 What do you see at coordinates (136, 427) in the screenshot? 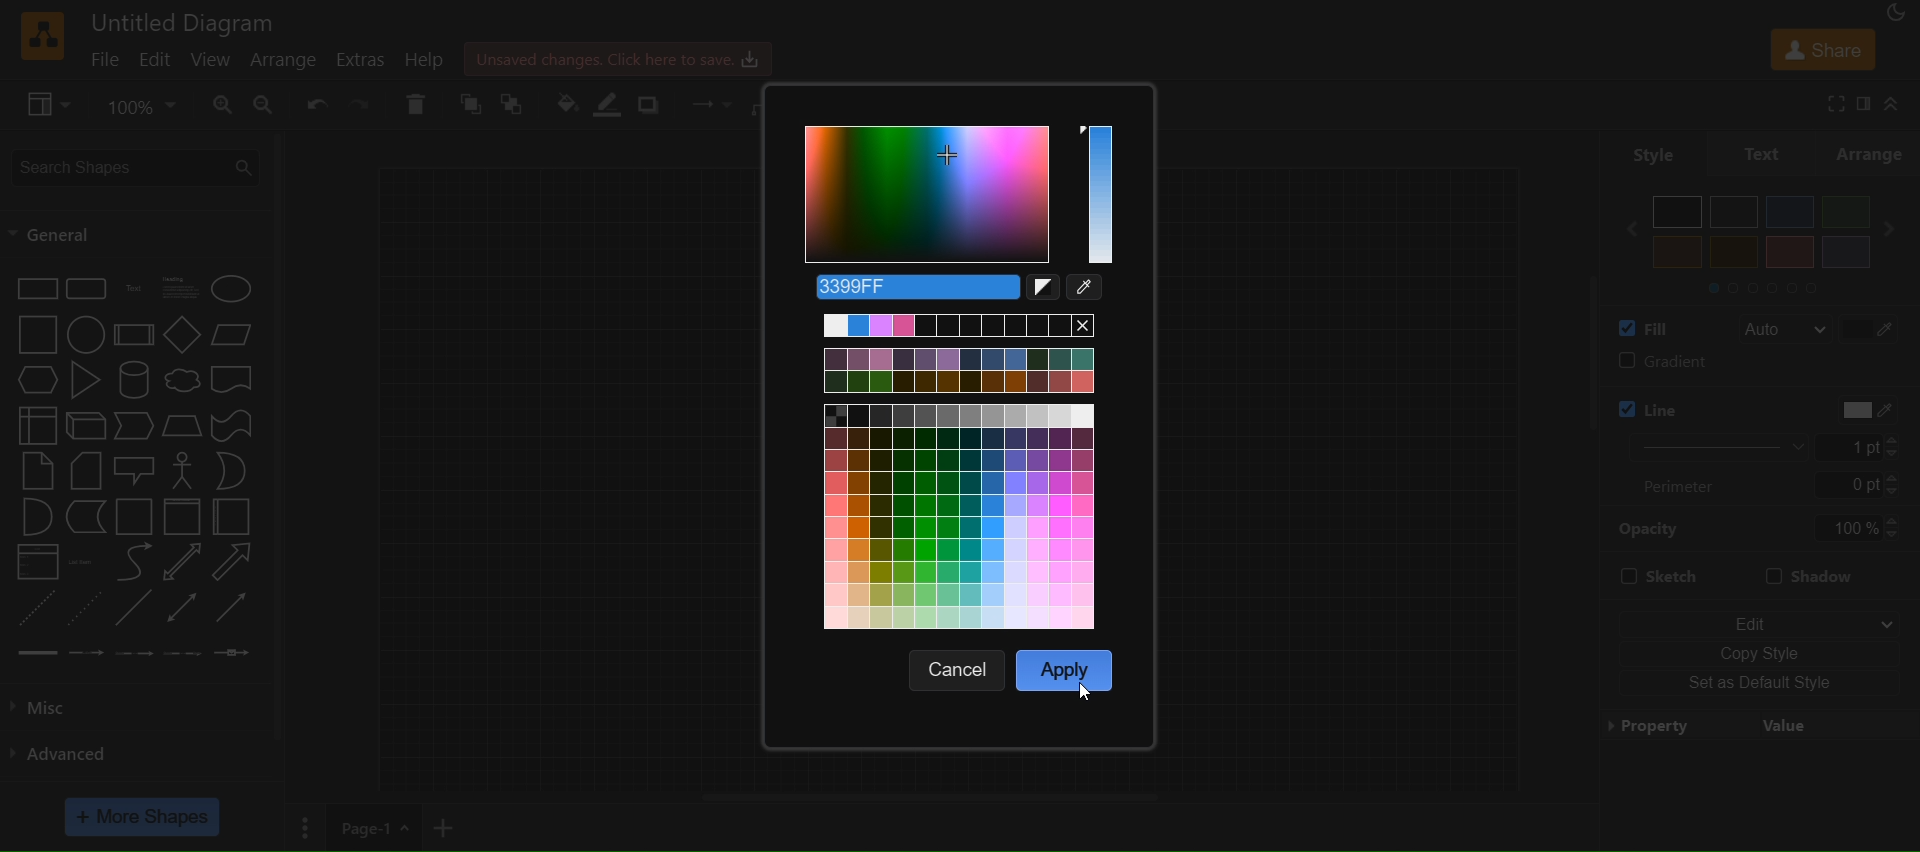
I see `step` at bounding box center [136, 427].